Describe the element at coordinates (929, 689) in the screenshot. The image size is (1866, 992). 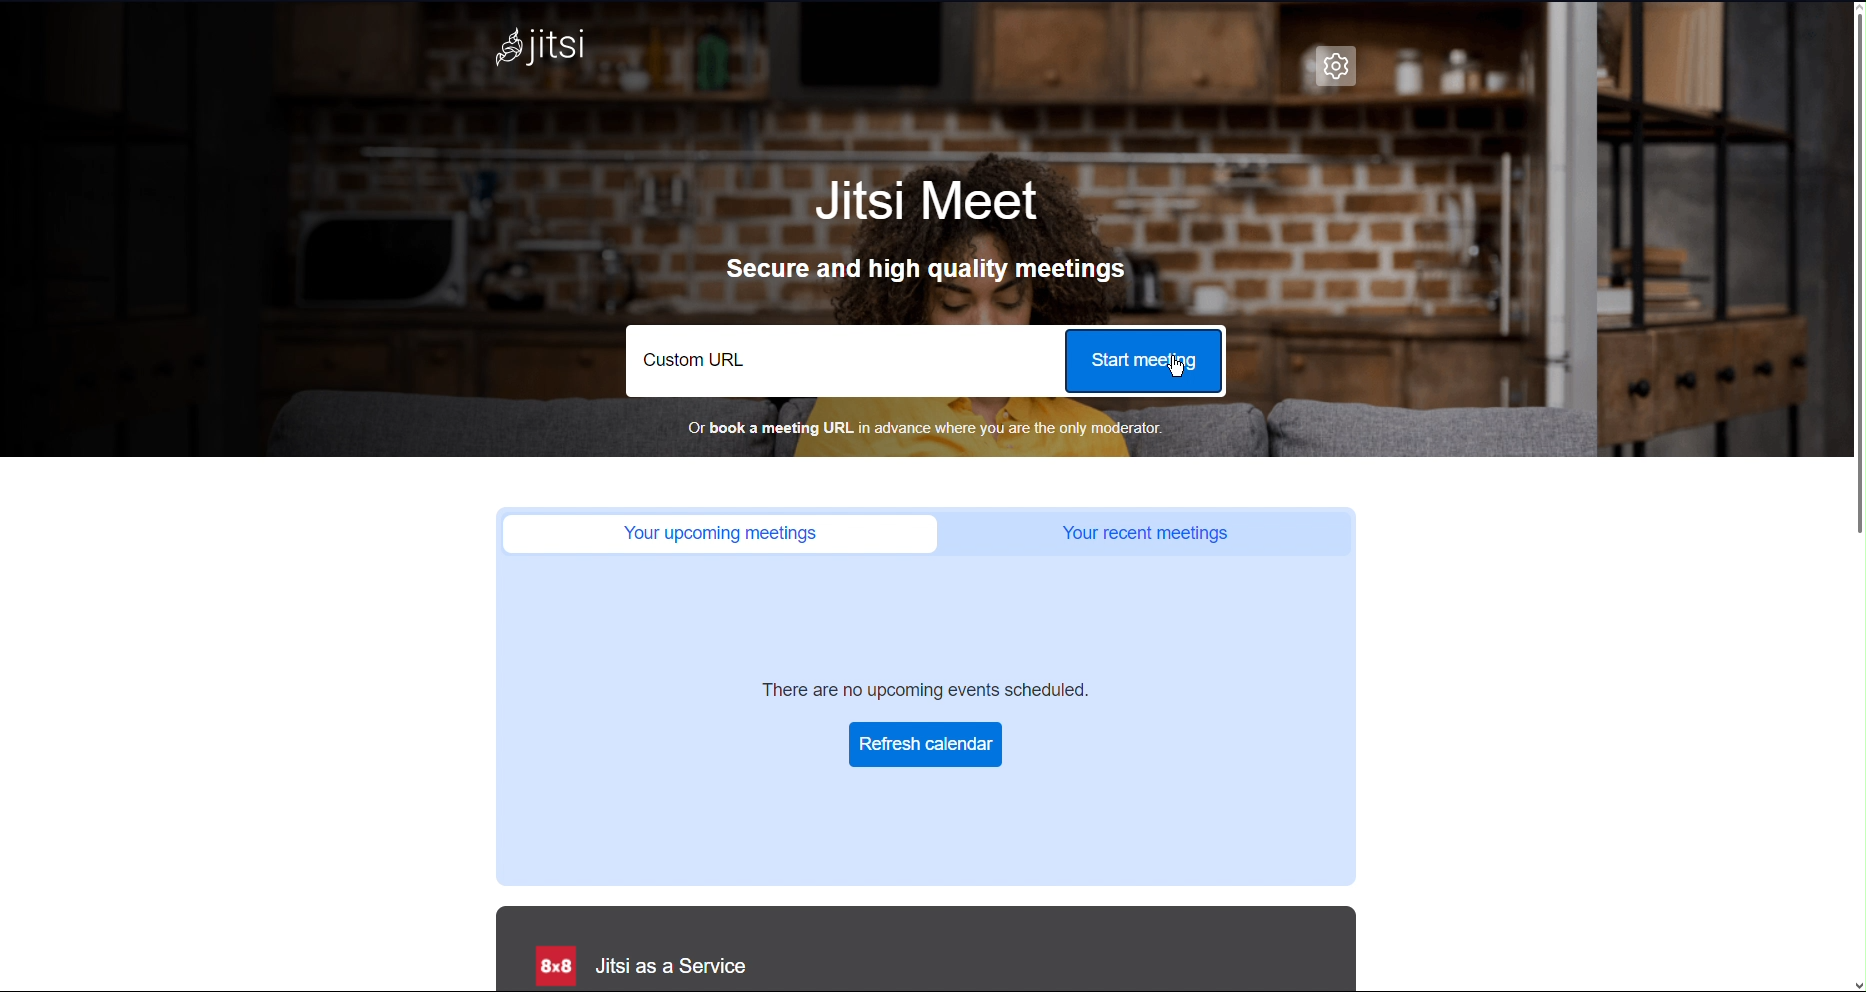
I see `There are no upcoming events scheduled` at that location.